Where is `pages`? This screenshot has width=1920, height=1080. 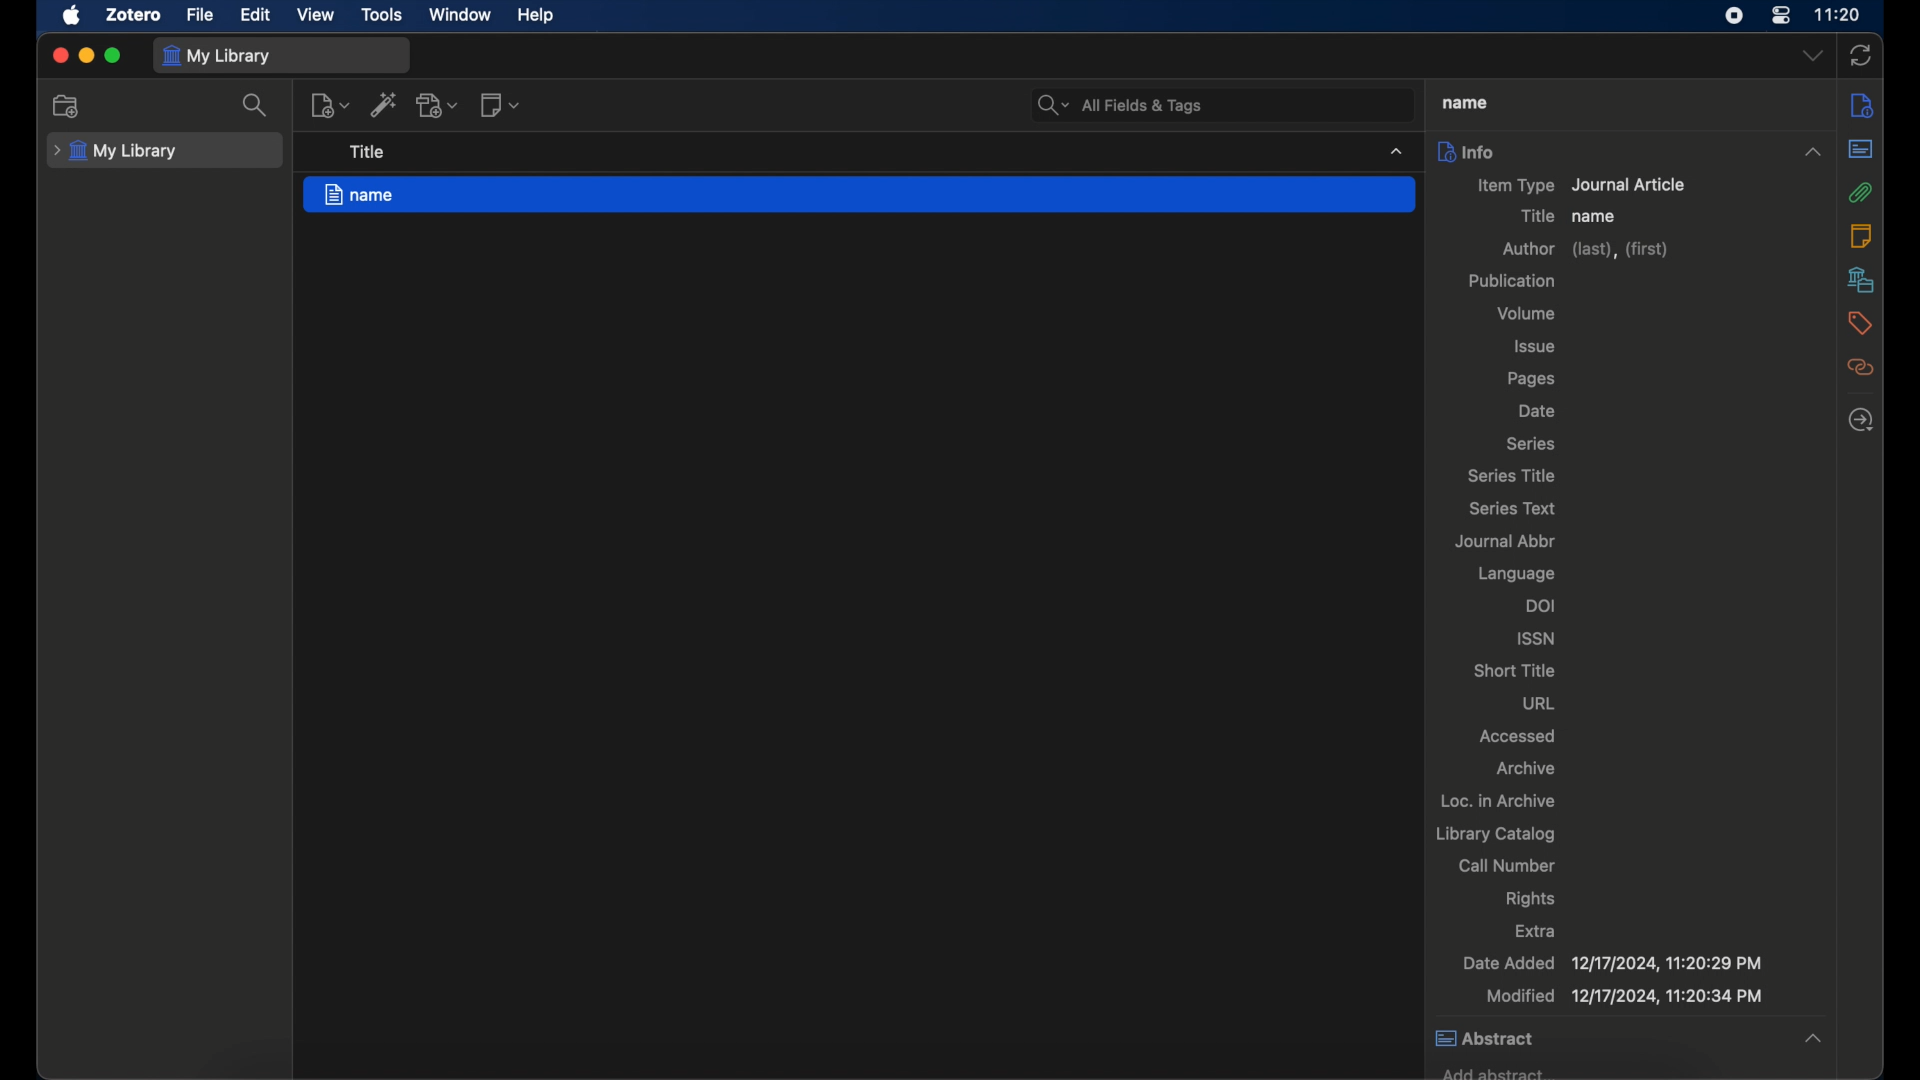 pages is located at coordinates (1532, 380).